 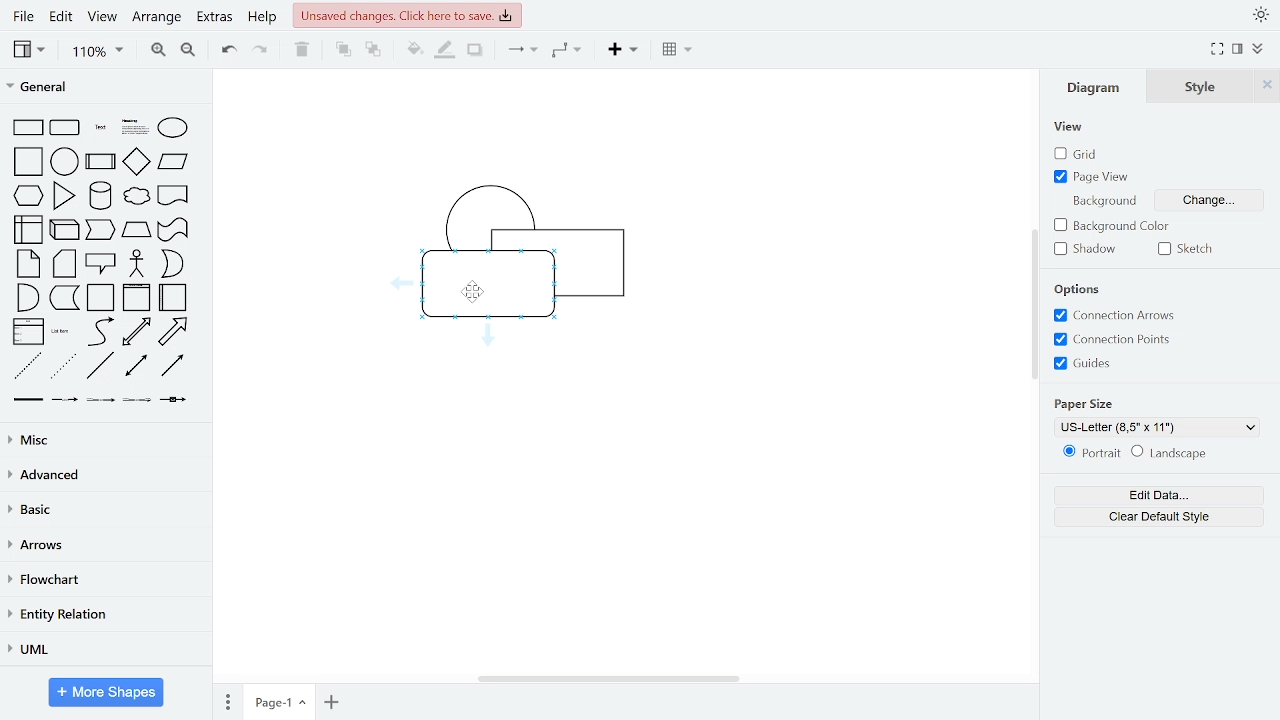 What do you see at coordinates (62, 196) in the screenshot?
I see `triangle` at bounding box center [62, 196].